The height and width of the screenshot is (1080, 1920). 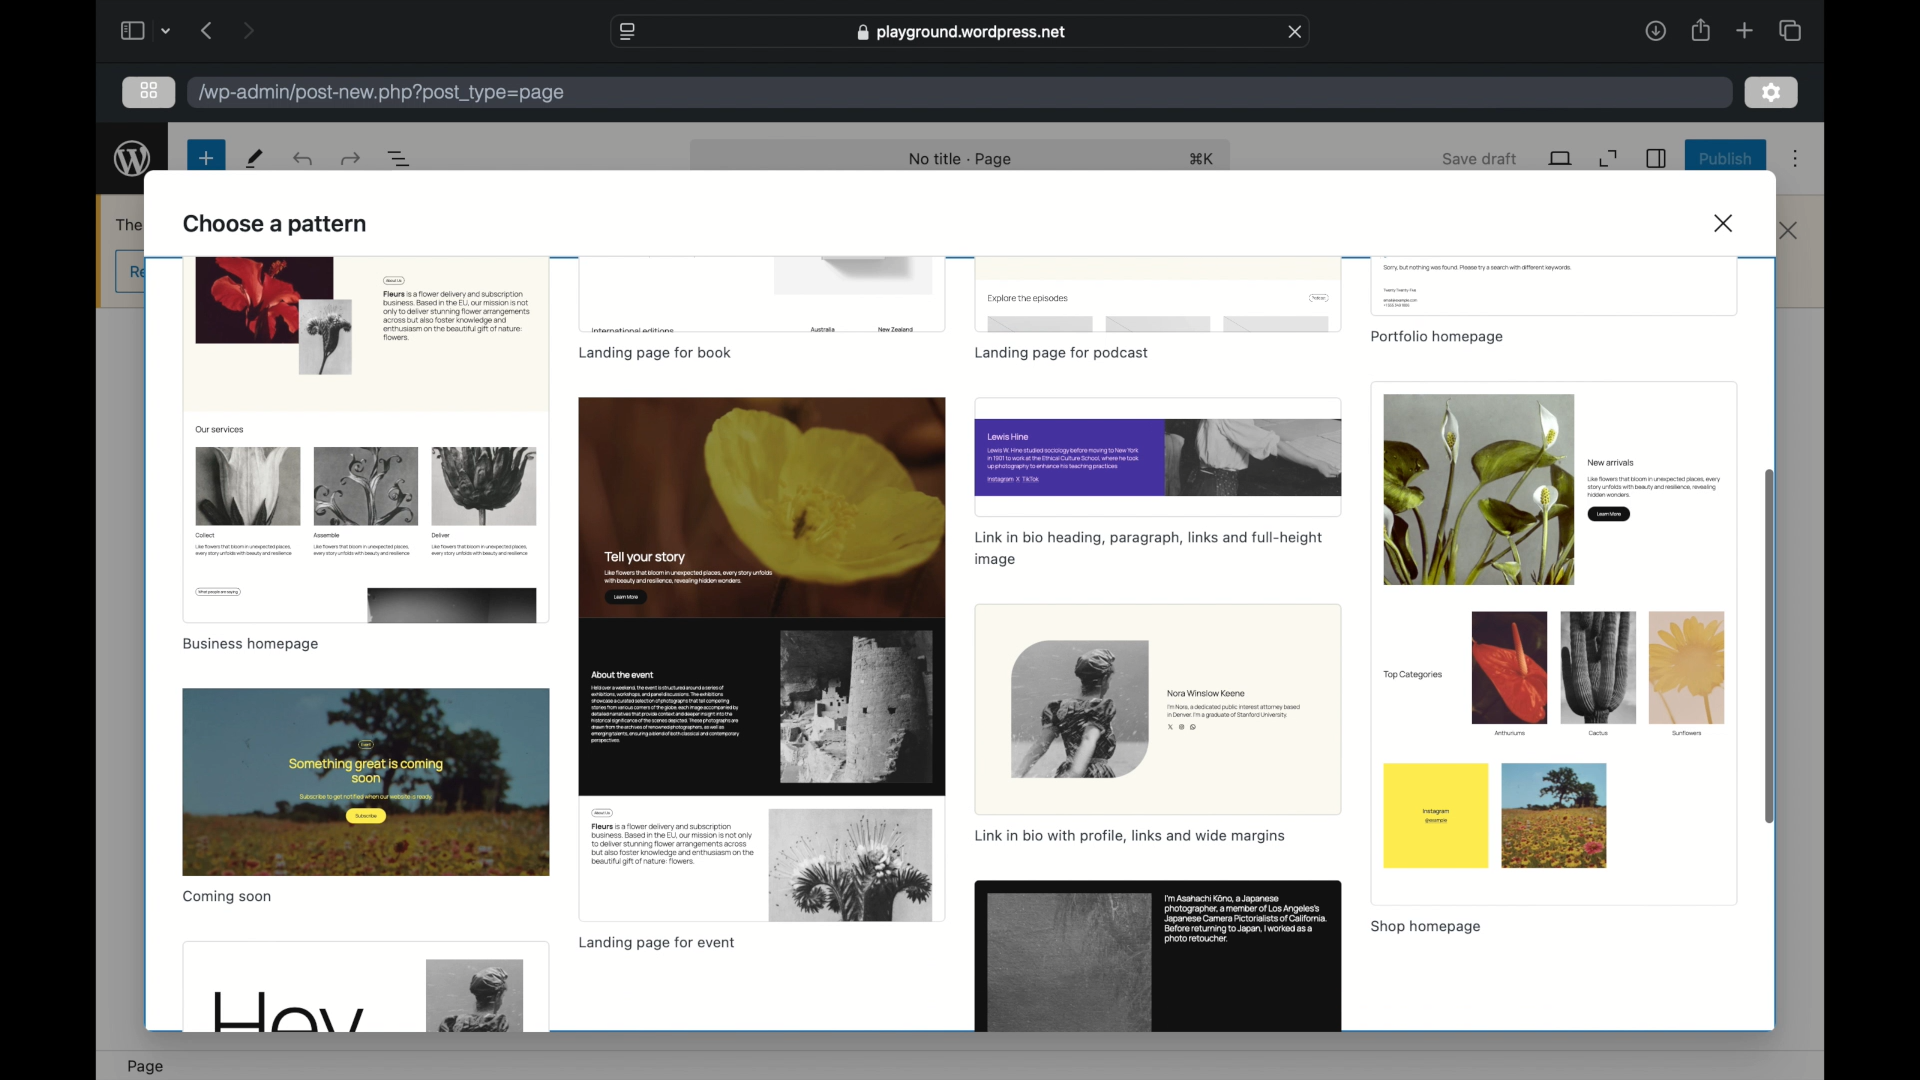 What do you see at coordinates (1608, 159) in the screenshot?
I see `expand` at bounding box center [1608, 159].